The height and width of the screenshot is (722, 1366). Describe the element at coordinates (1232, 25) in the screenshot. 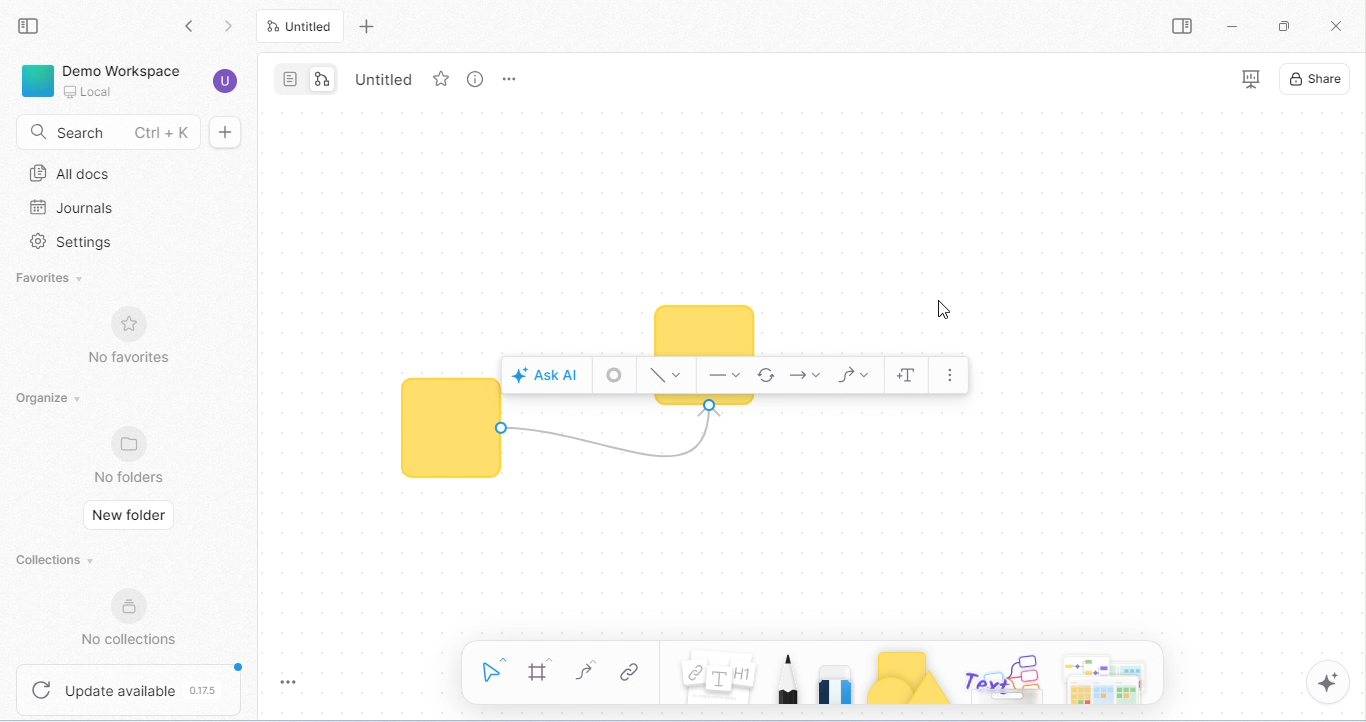

I see `minimize` at that location.